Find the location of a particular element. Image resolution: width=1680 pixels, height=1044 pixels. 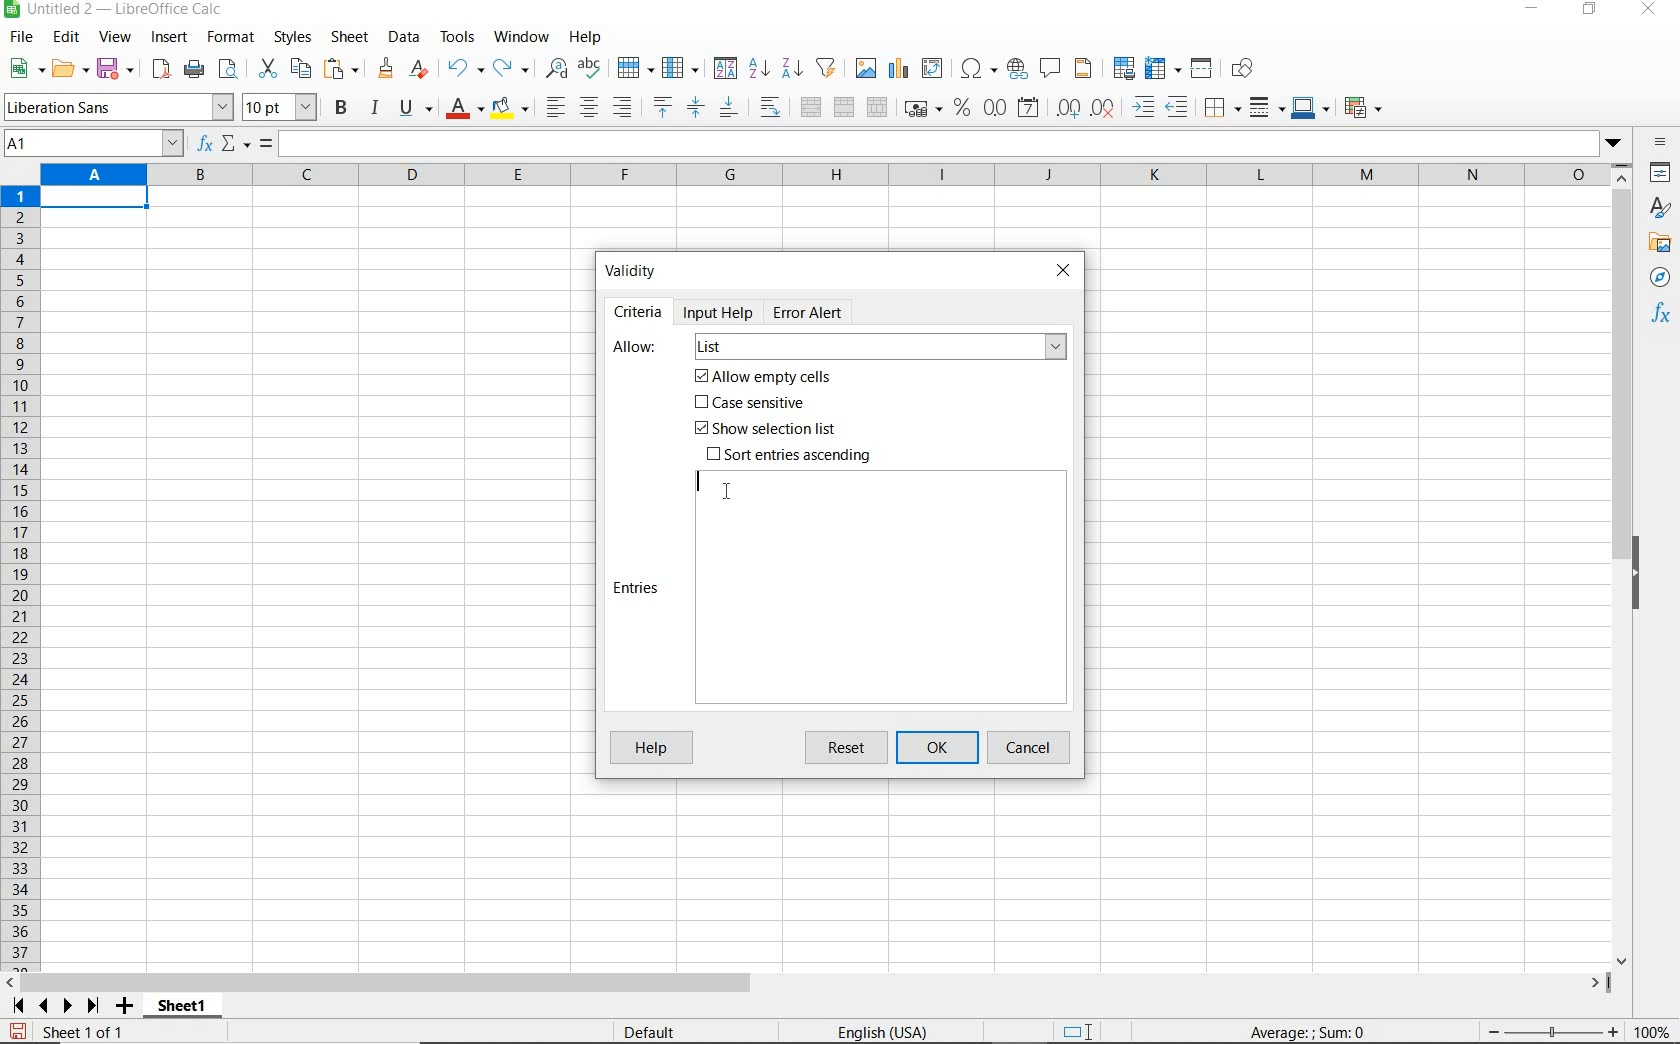

wrap text is located at coordinates (773, 106).